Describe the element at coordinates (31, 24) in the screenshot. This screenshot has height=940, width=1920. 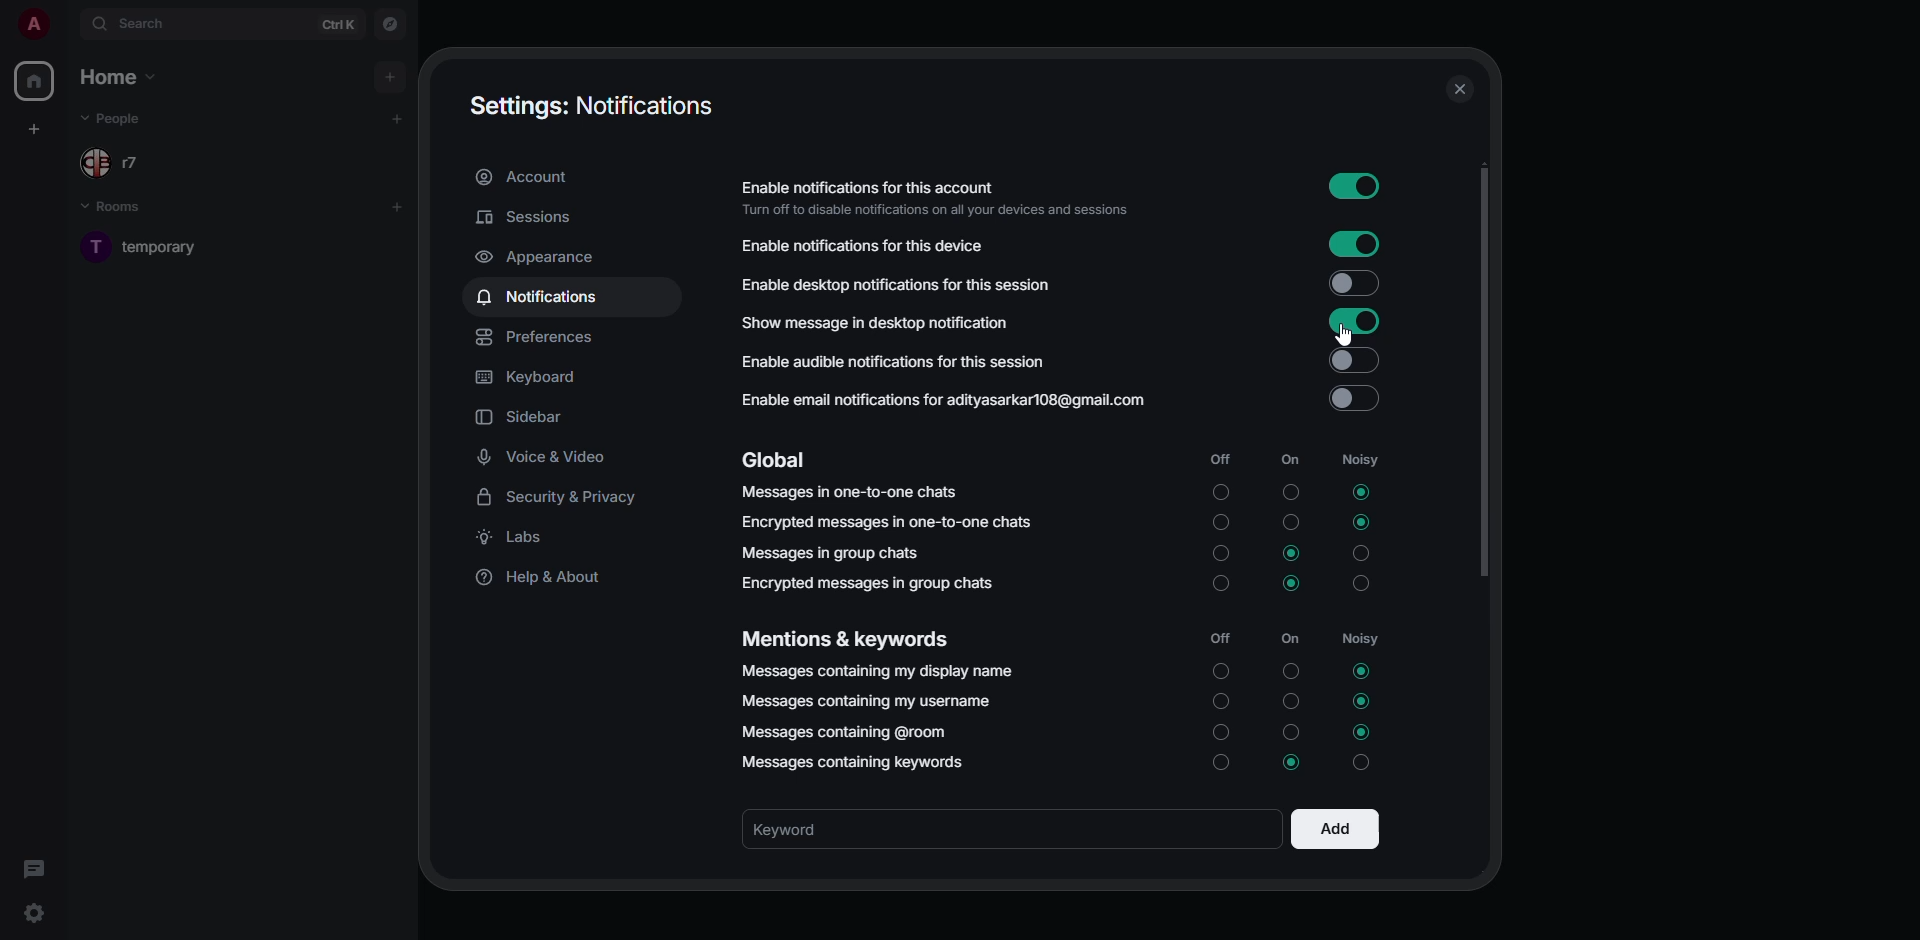
I see `profile` at that location.